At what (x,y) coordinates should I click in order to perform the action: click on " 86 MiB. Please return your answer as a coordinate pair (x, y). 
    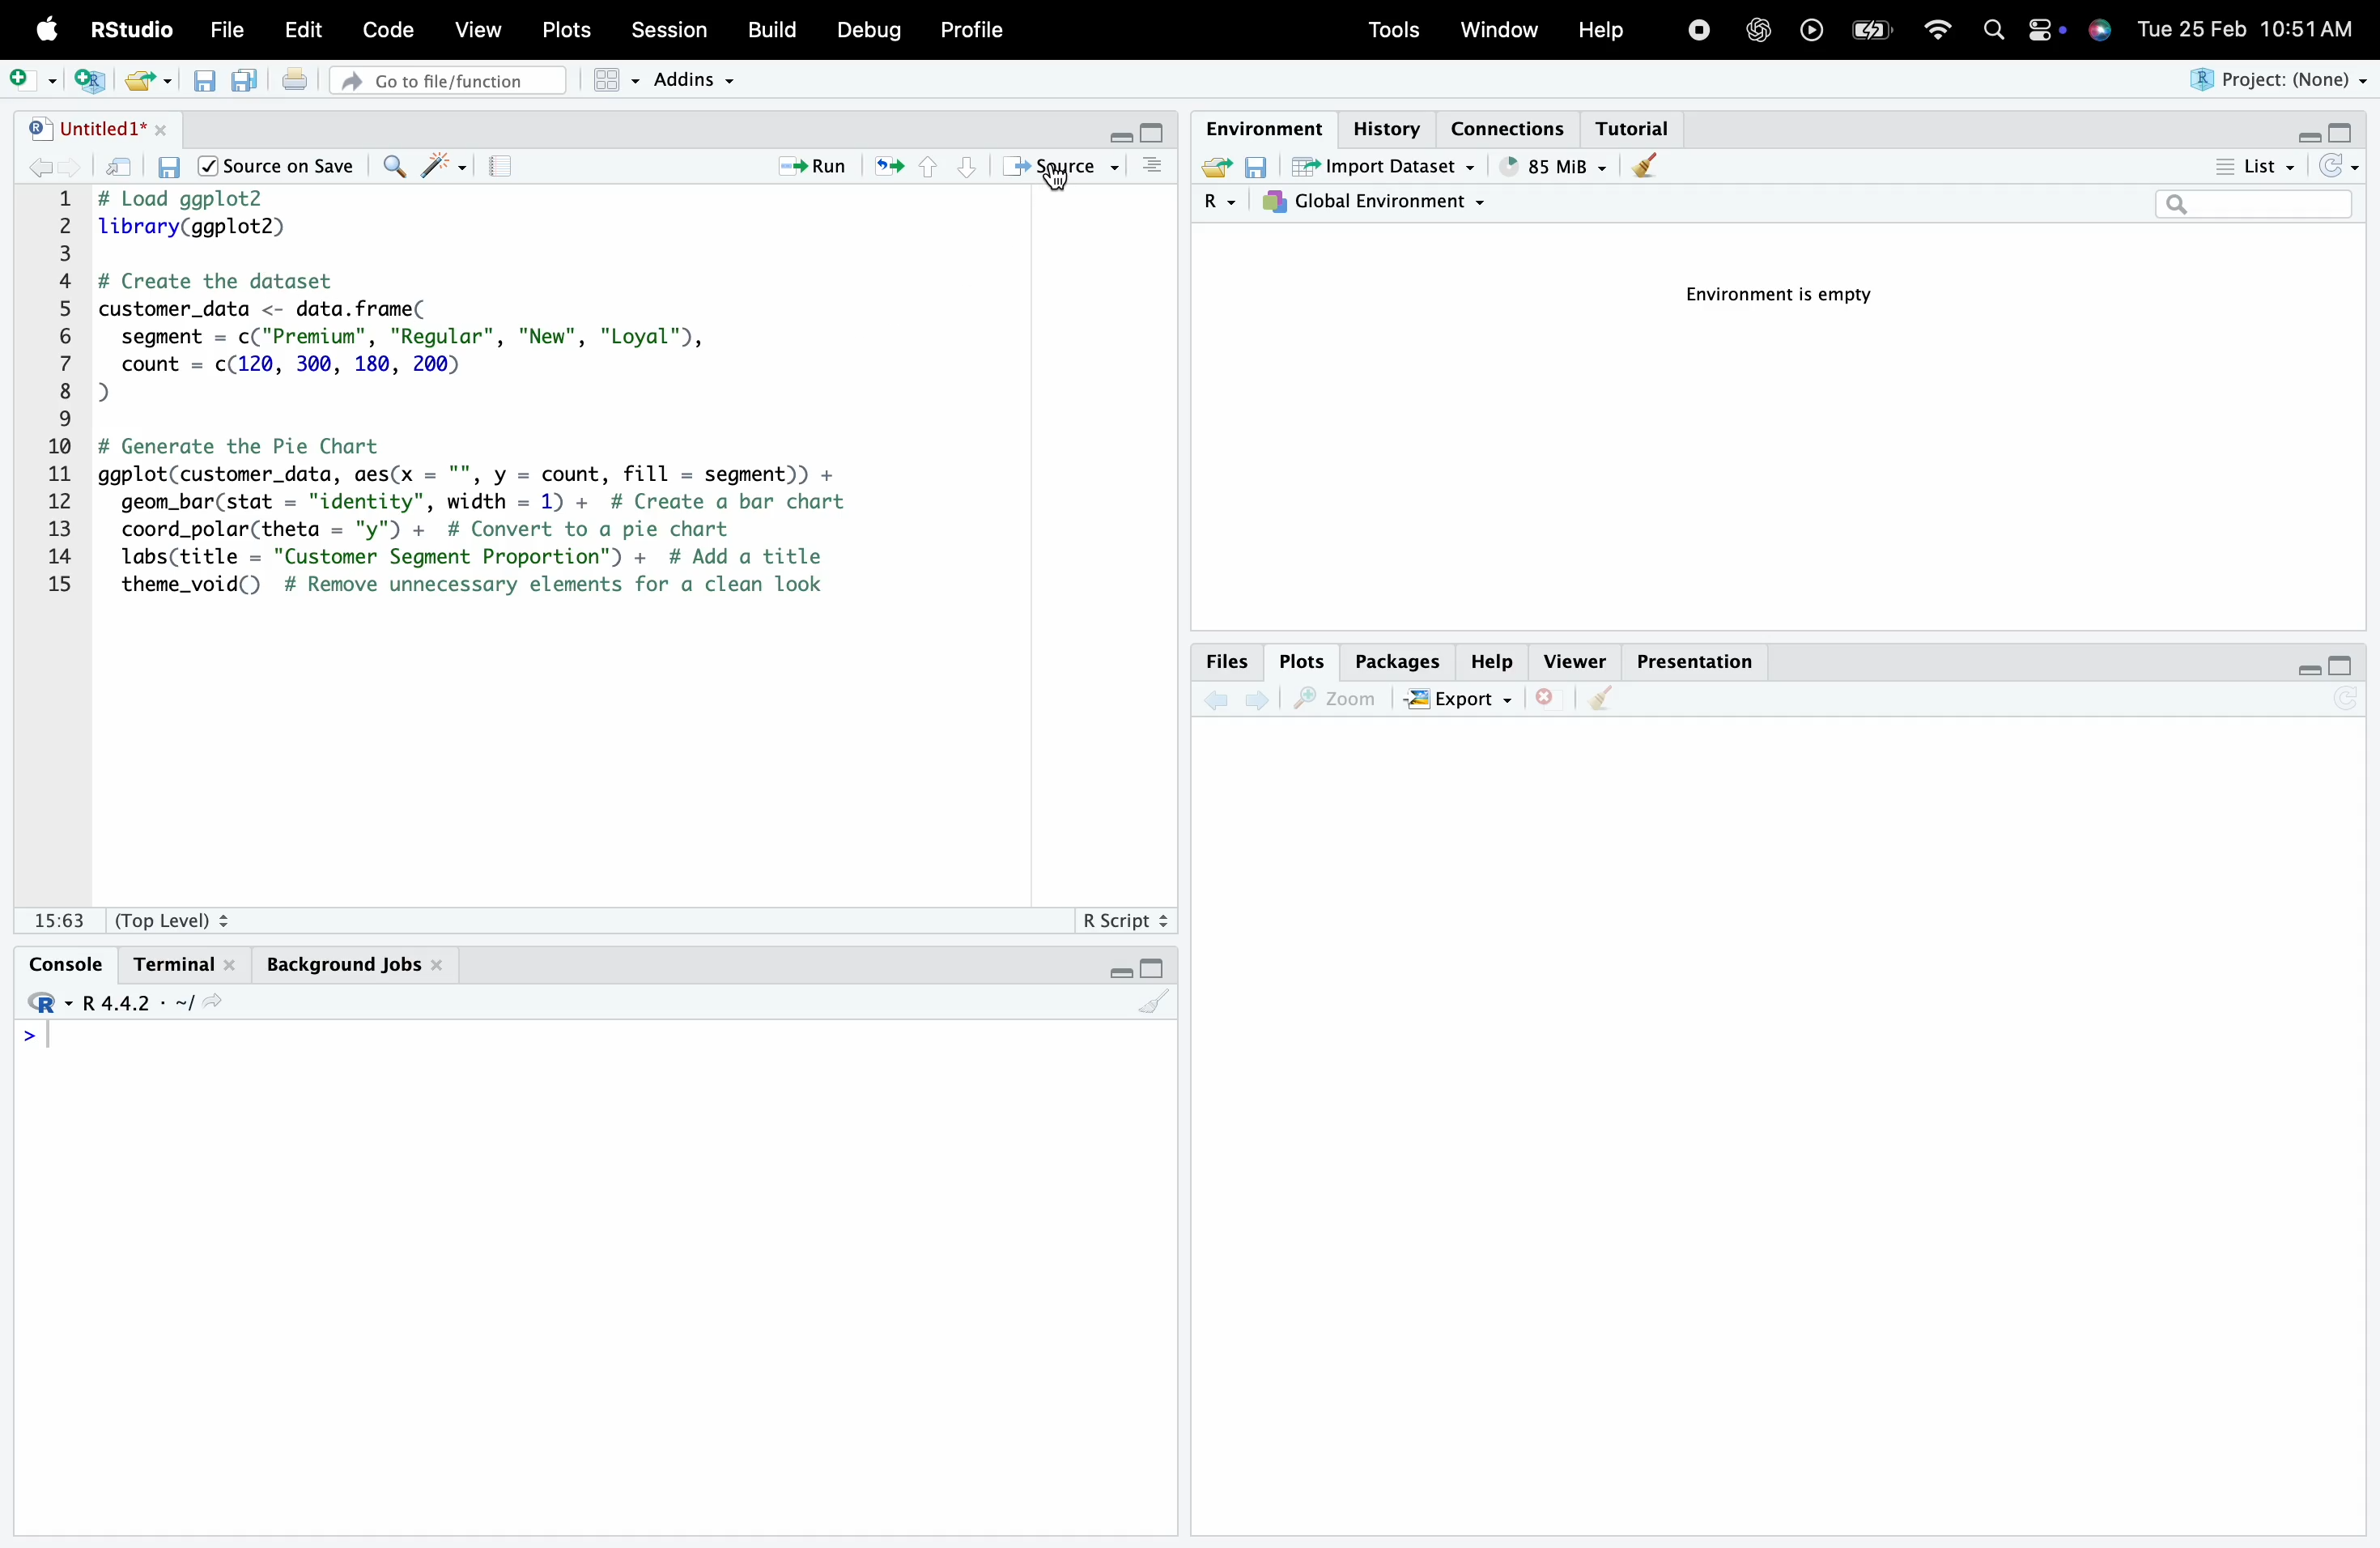
    Looking at the image, I should click on (1553, 166).